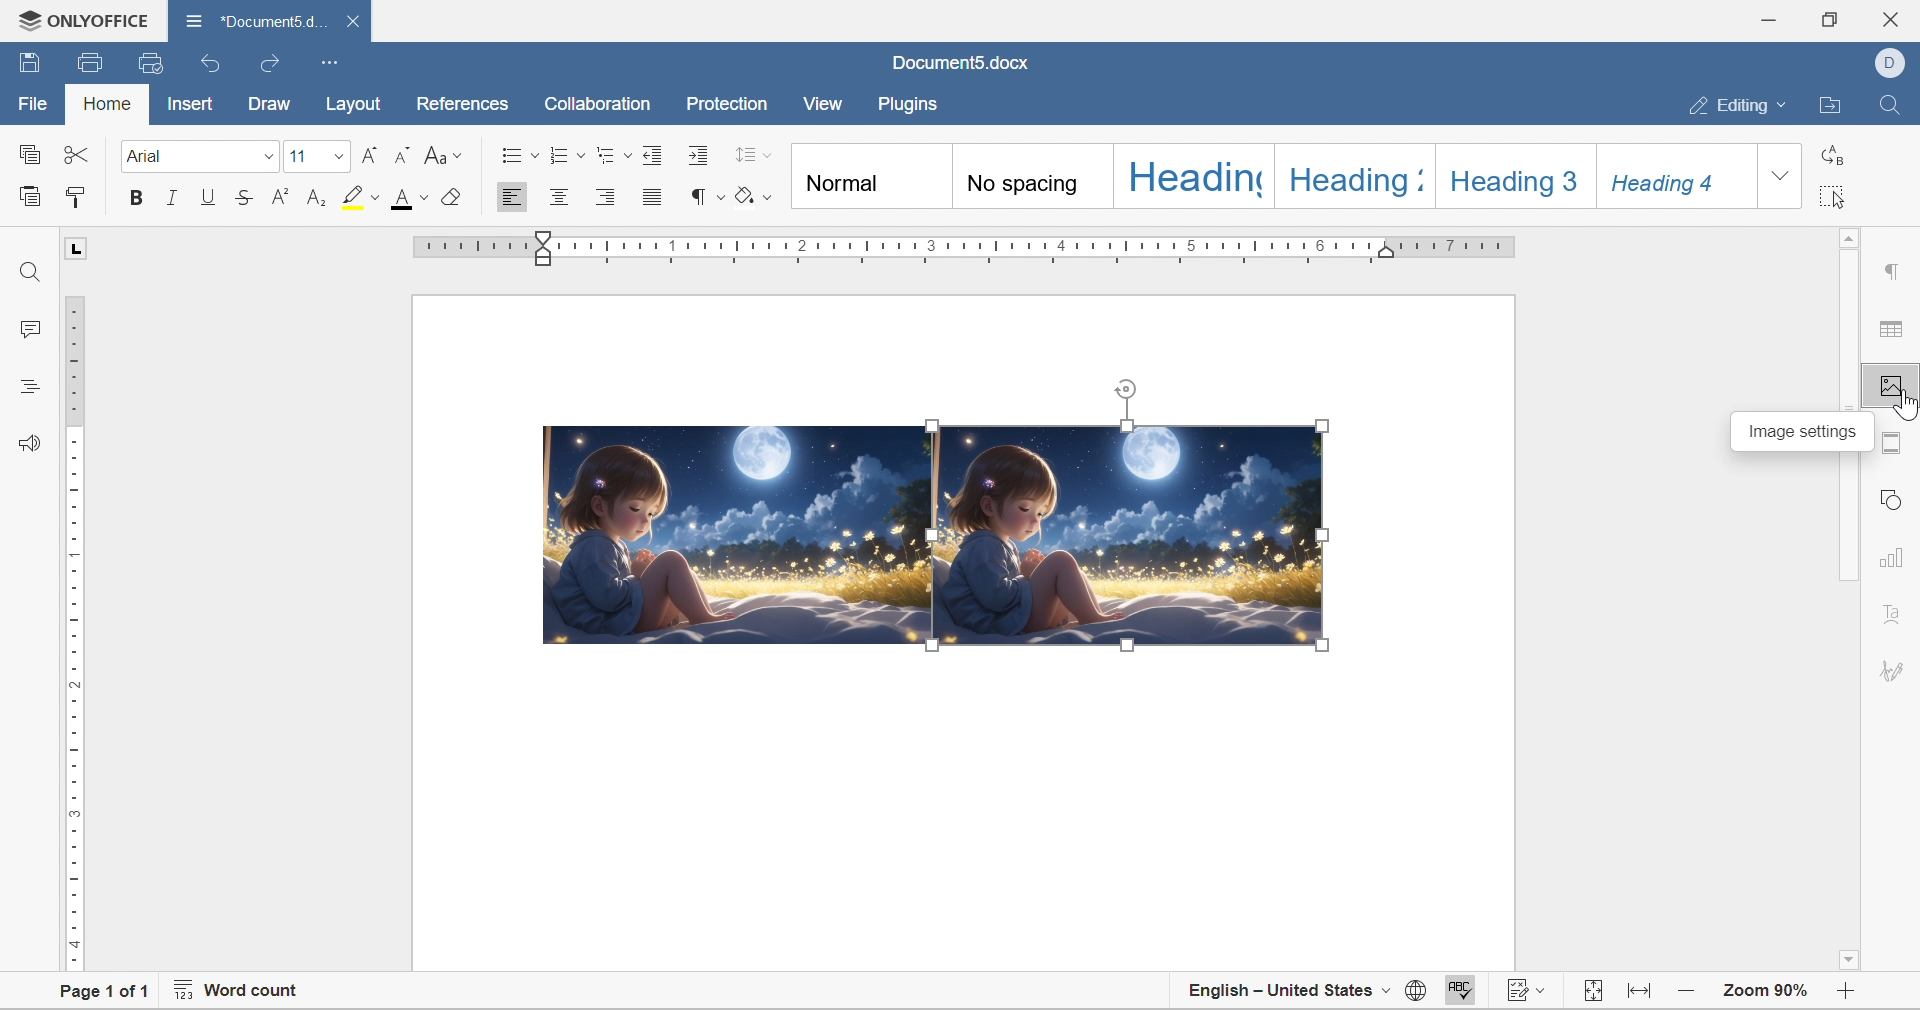 The width and height of the screenshot is (1920, 1010). What do you see at coordinates (212, 64) in the screenshot?
I see `undo` at bounding box center [212, 64].